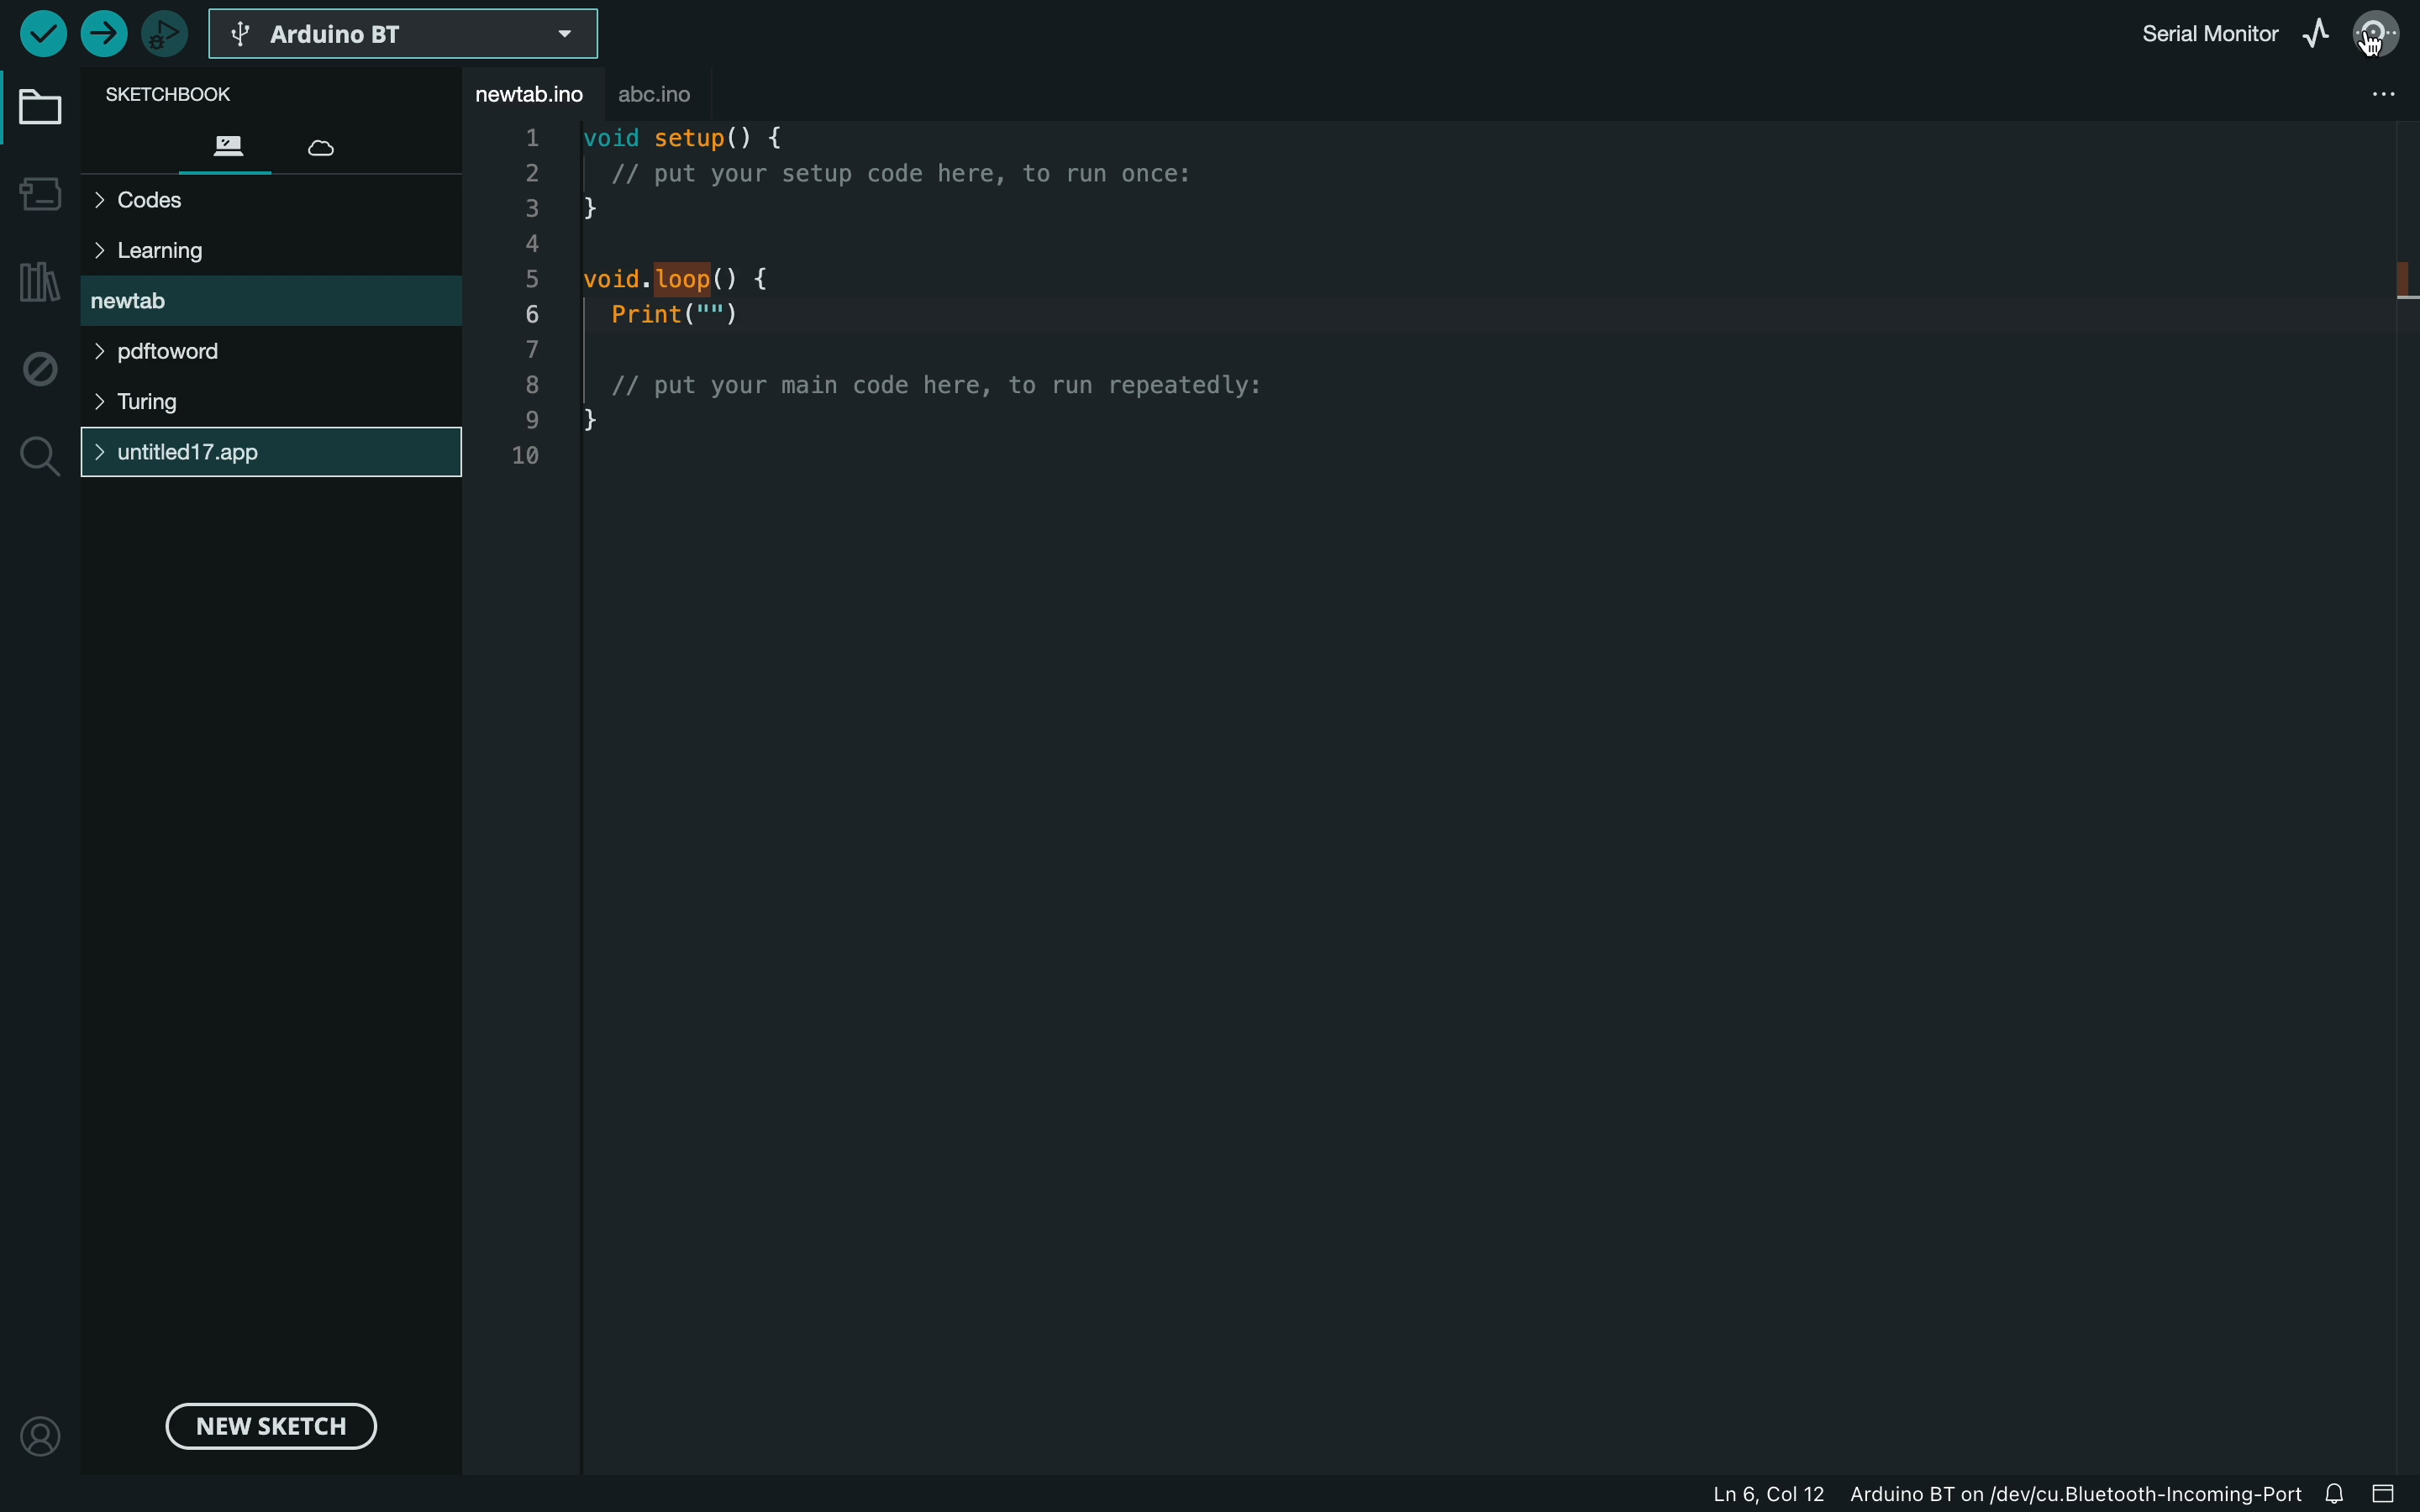 This screenshot has width=2420, height=1512. What do you see at coordinates (2377, 32) in the screenshot?
I see `serial monitor` at bounding box center [2377, 32].